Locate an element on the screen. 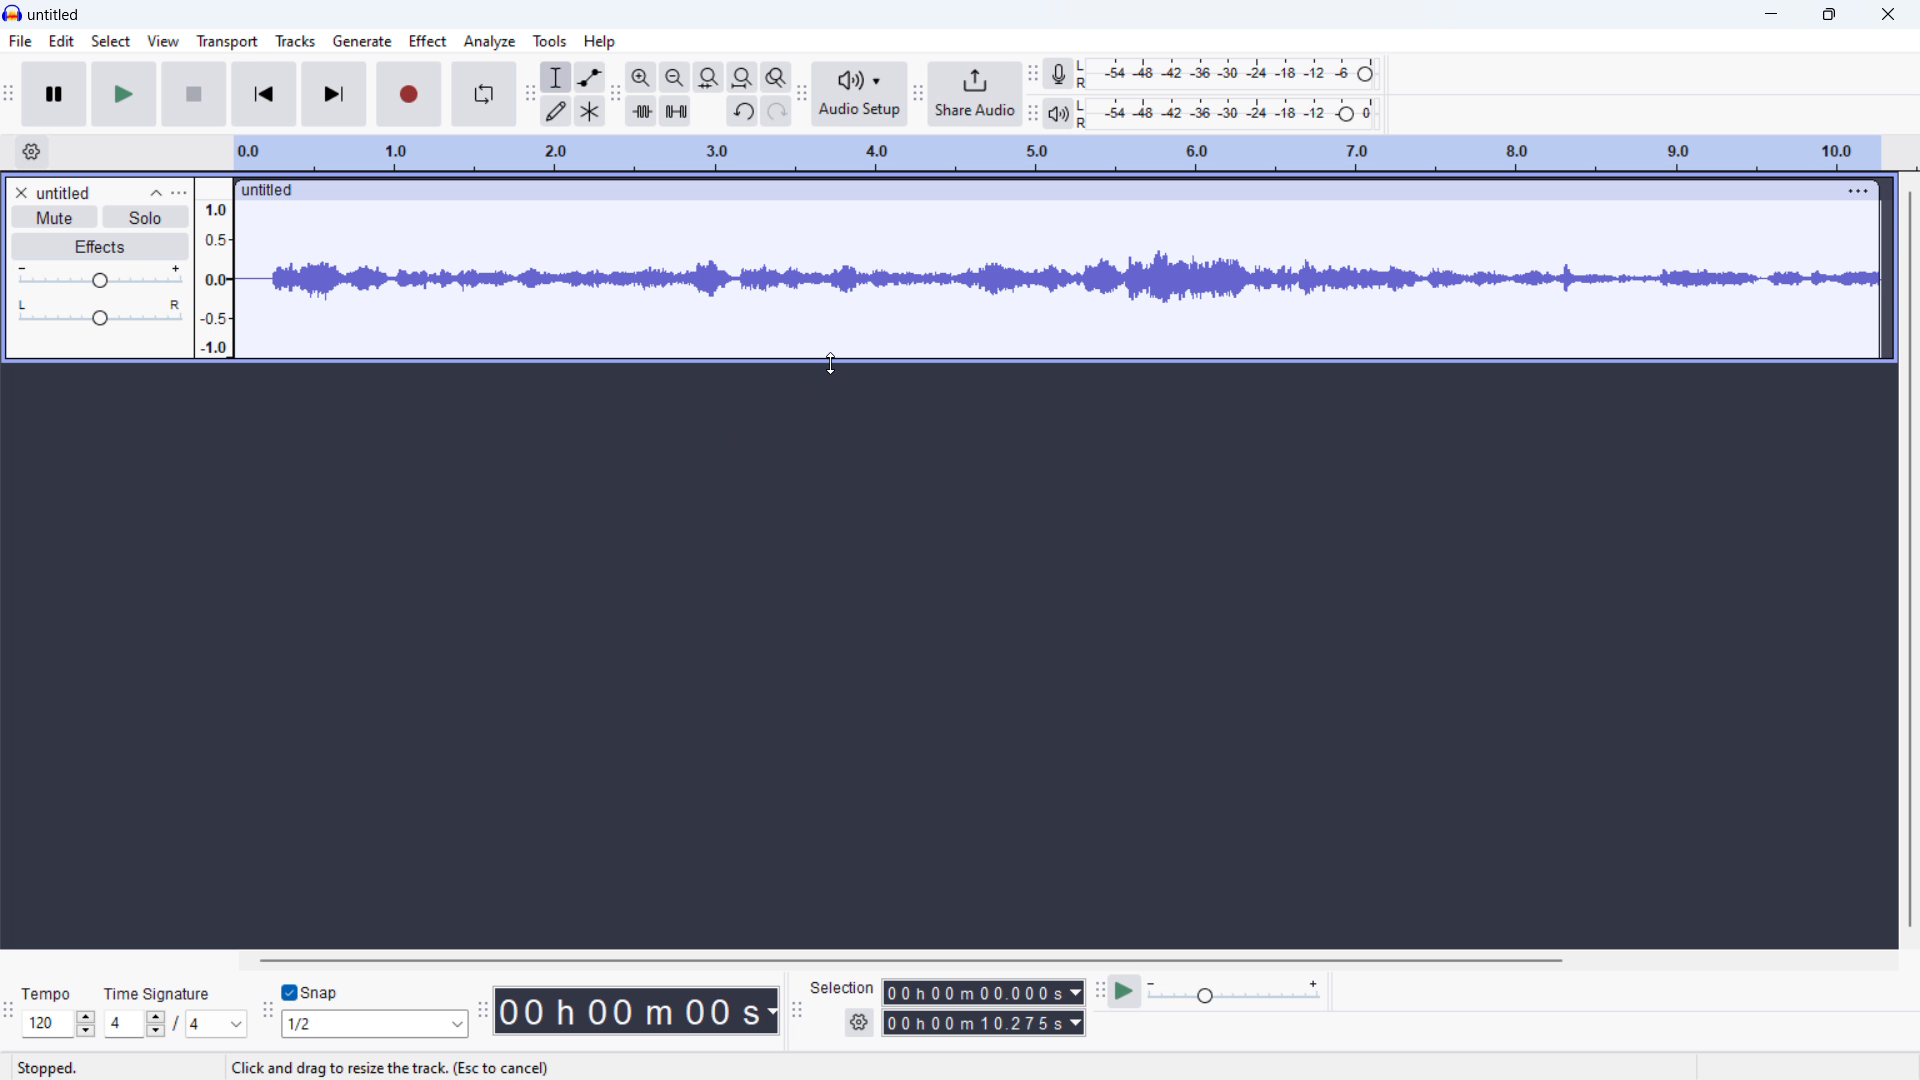 The width and height of the screenshot is (1920, 1080). skip to start is located at coordinates (265, 94).